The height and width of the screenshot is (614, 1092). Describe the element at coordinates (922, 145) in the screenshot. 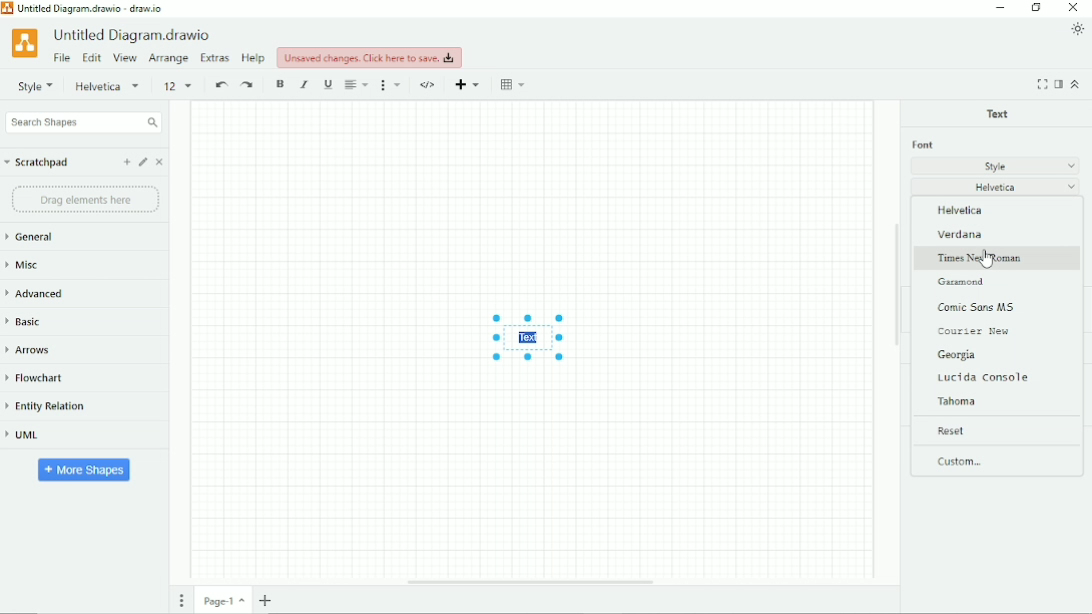

I see `Font` at that location.